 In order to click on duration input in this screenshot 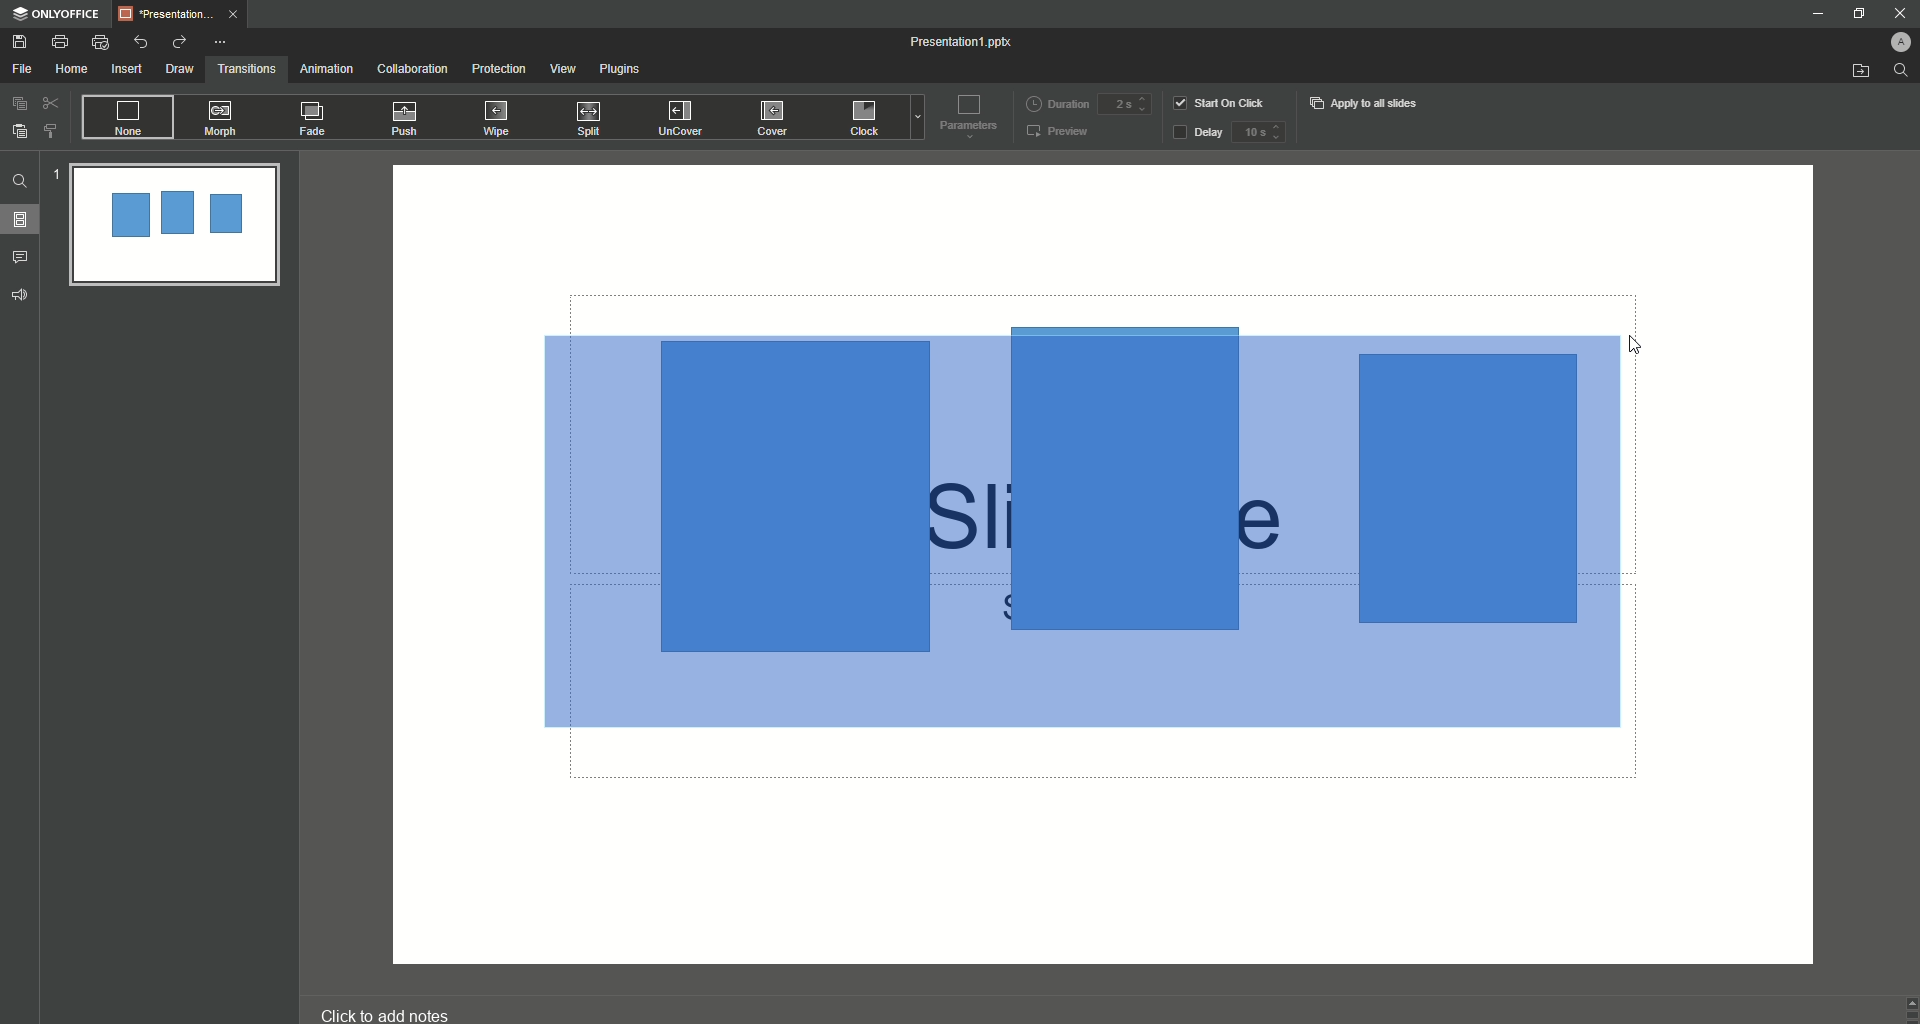, I will do `click(1124, 105)`.